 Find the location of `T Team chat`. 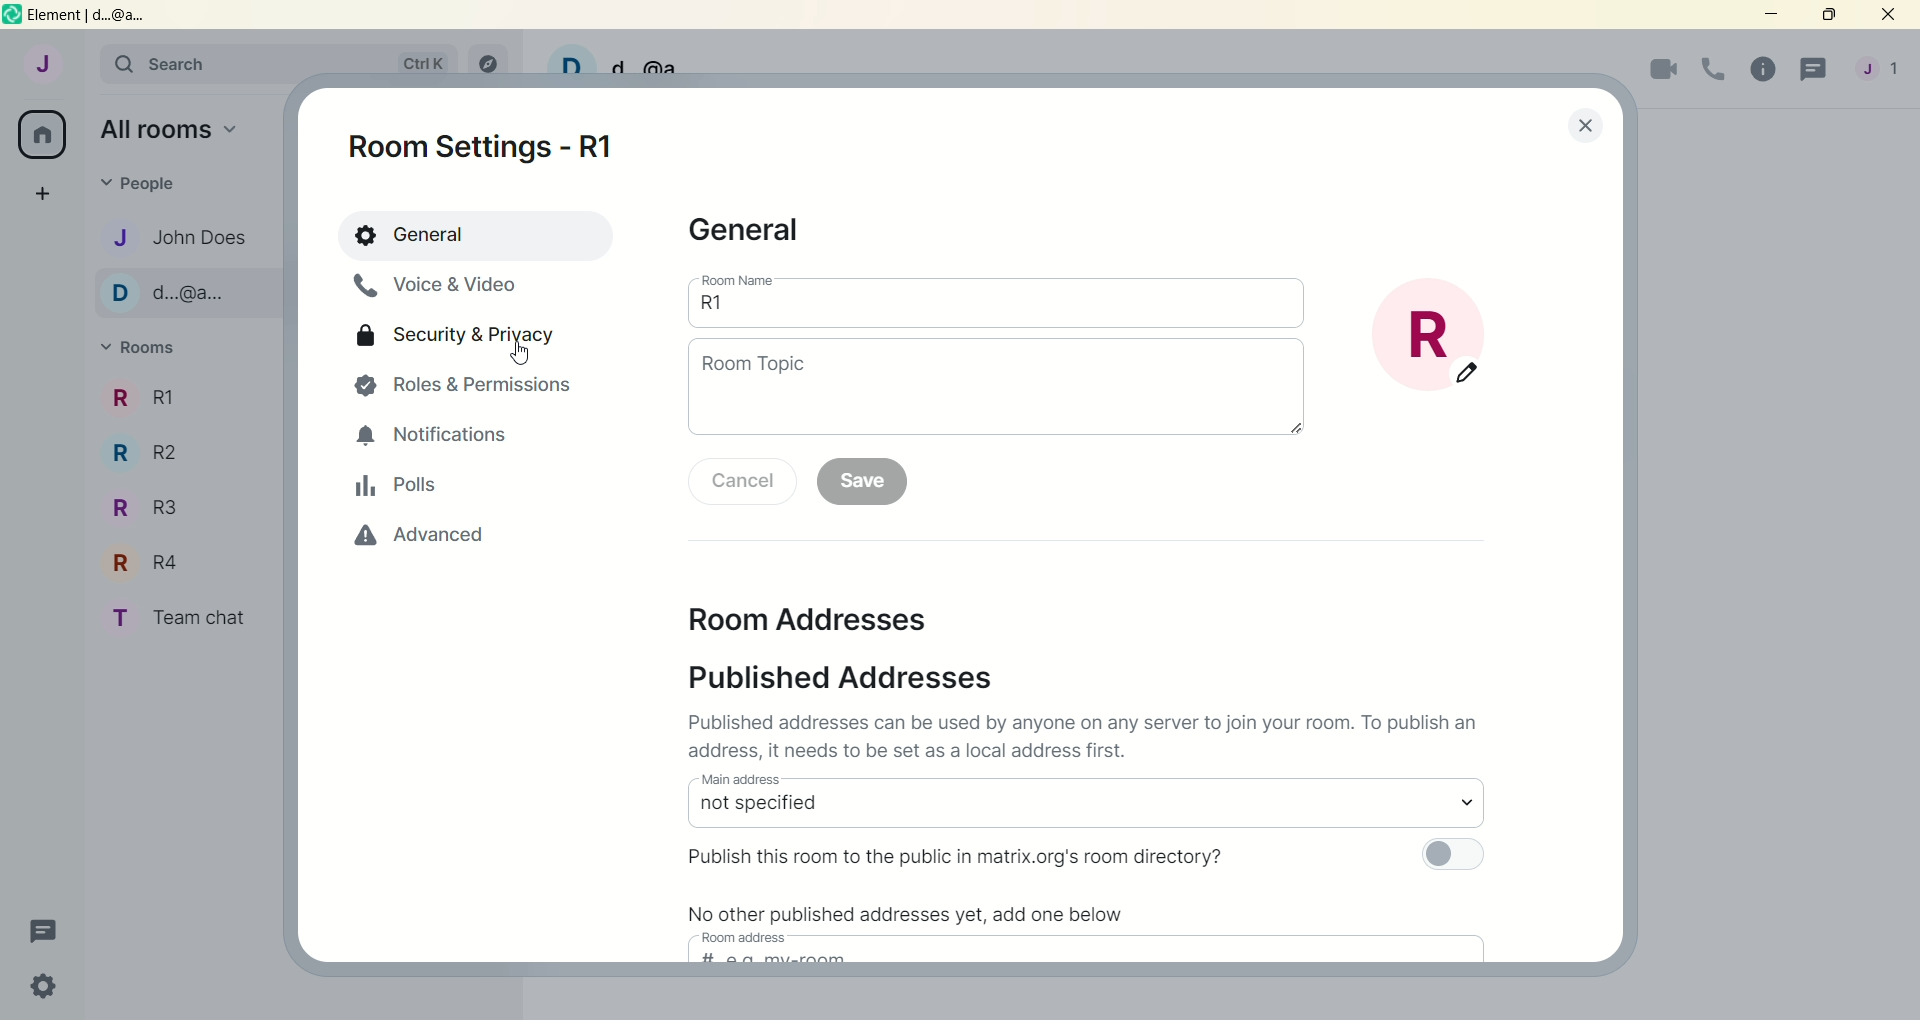

T Team chat is located at coordinates (186, 618).